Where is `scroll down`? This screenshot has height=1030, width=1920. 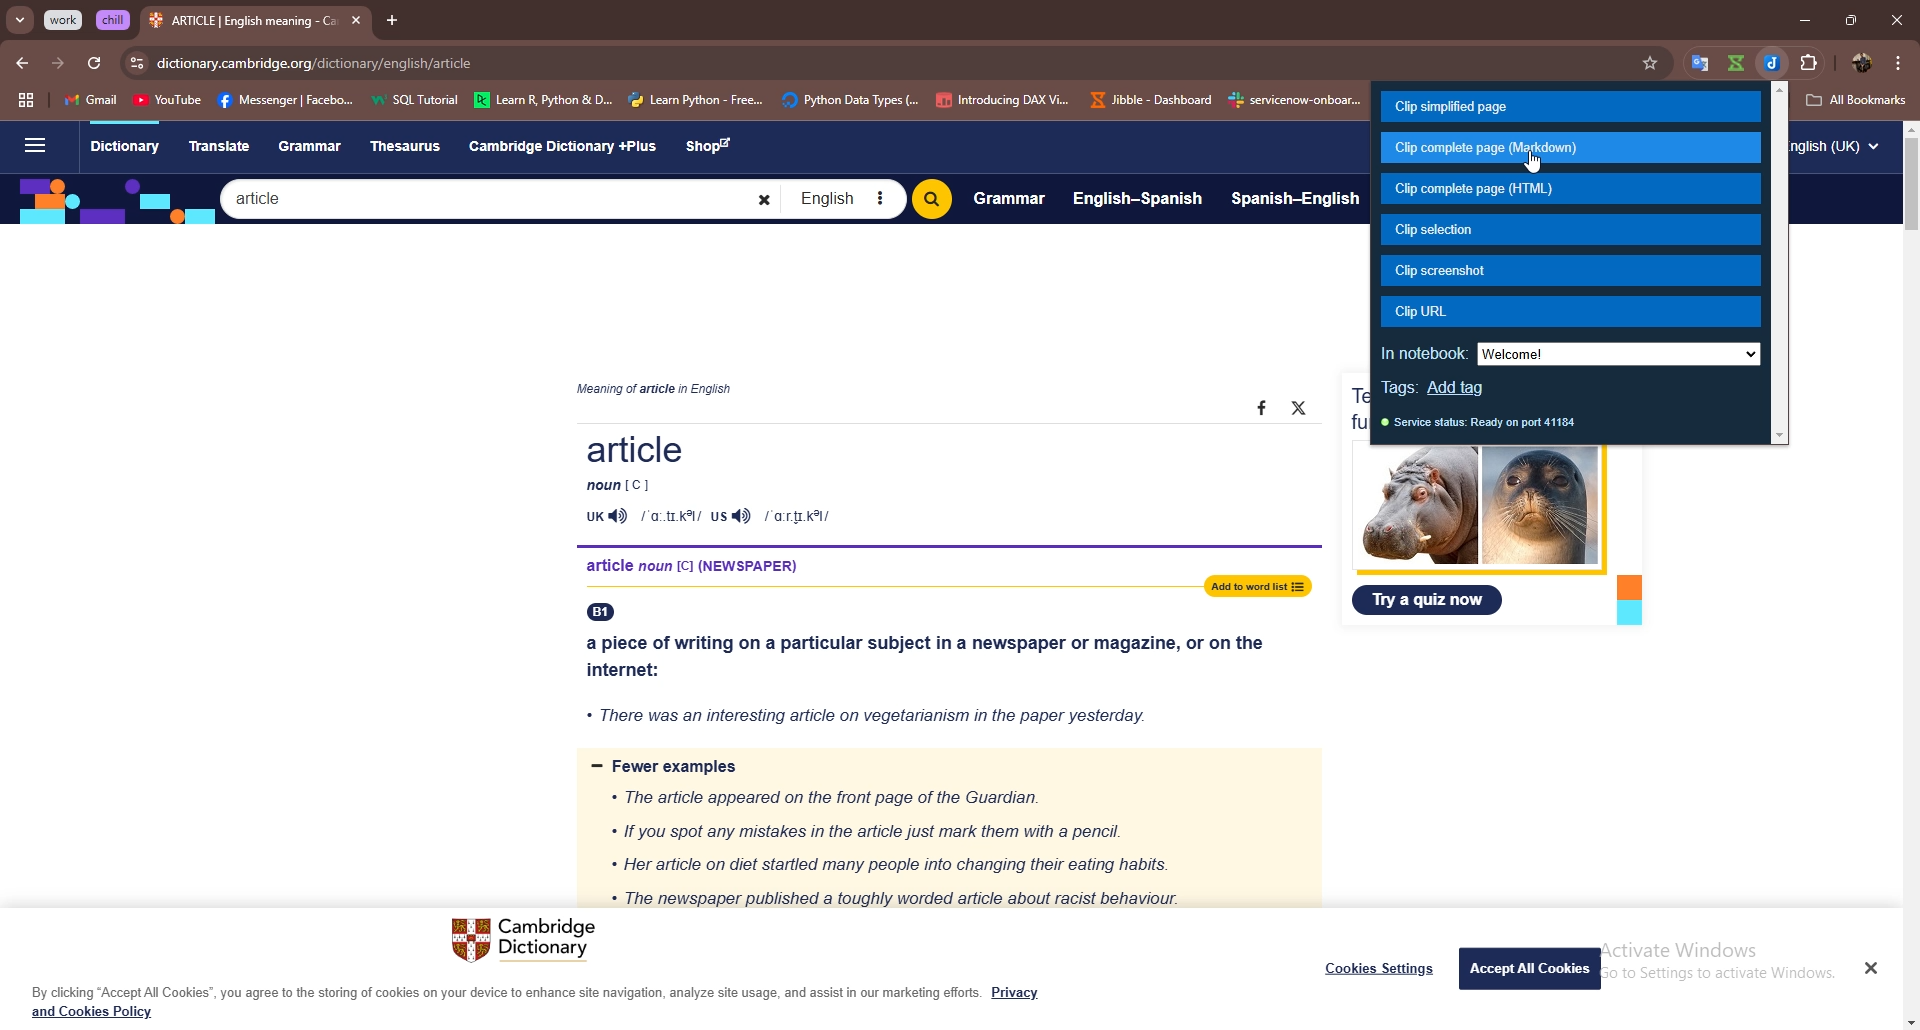
scroll down is located at coordinates (1908, 1023).